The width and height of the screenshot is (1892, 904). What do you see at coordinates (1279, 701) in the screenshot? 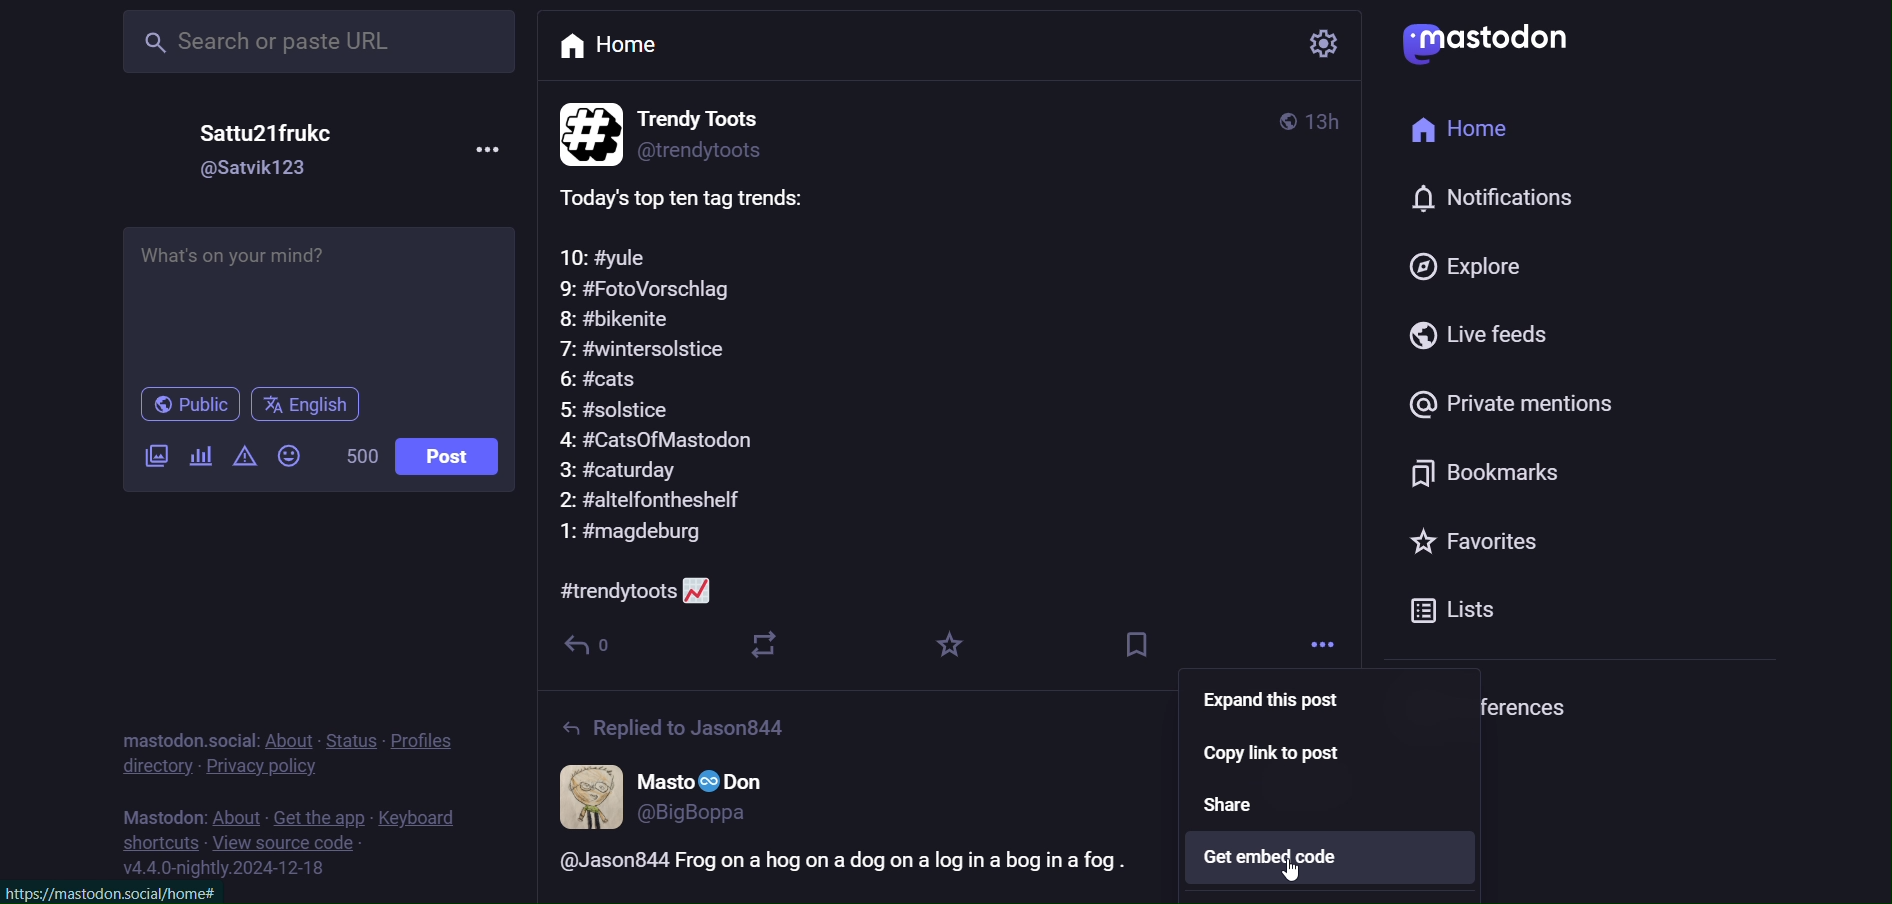
I see `expand this post` at bounding box center [1279, 701].